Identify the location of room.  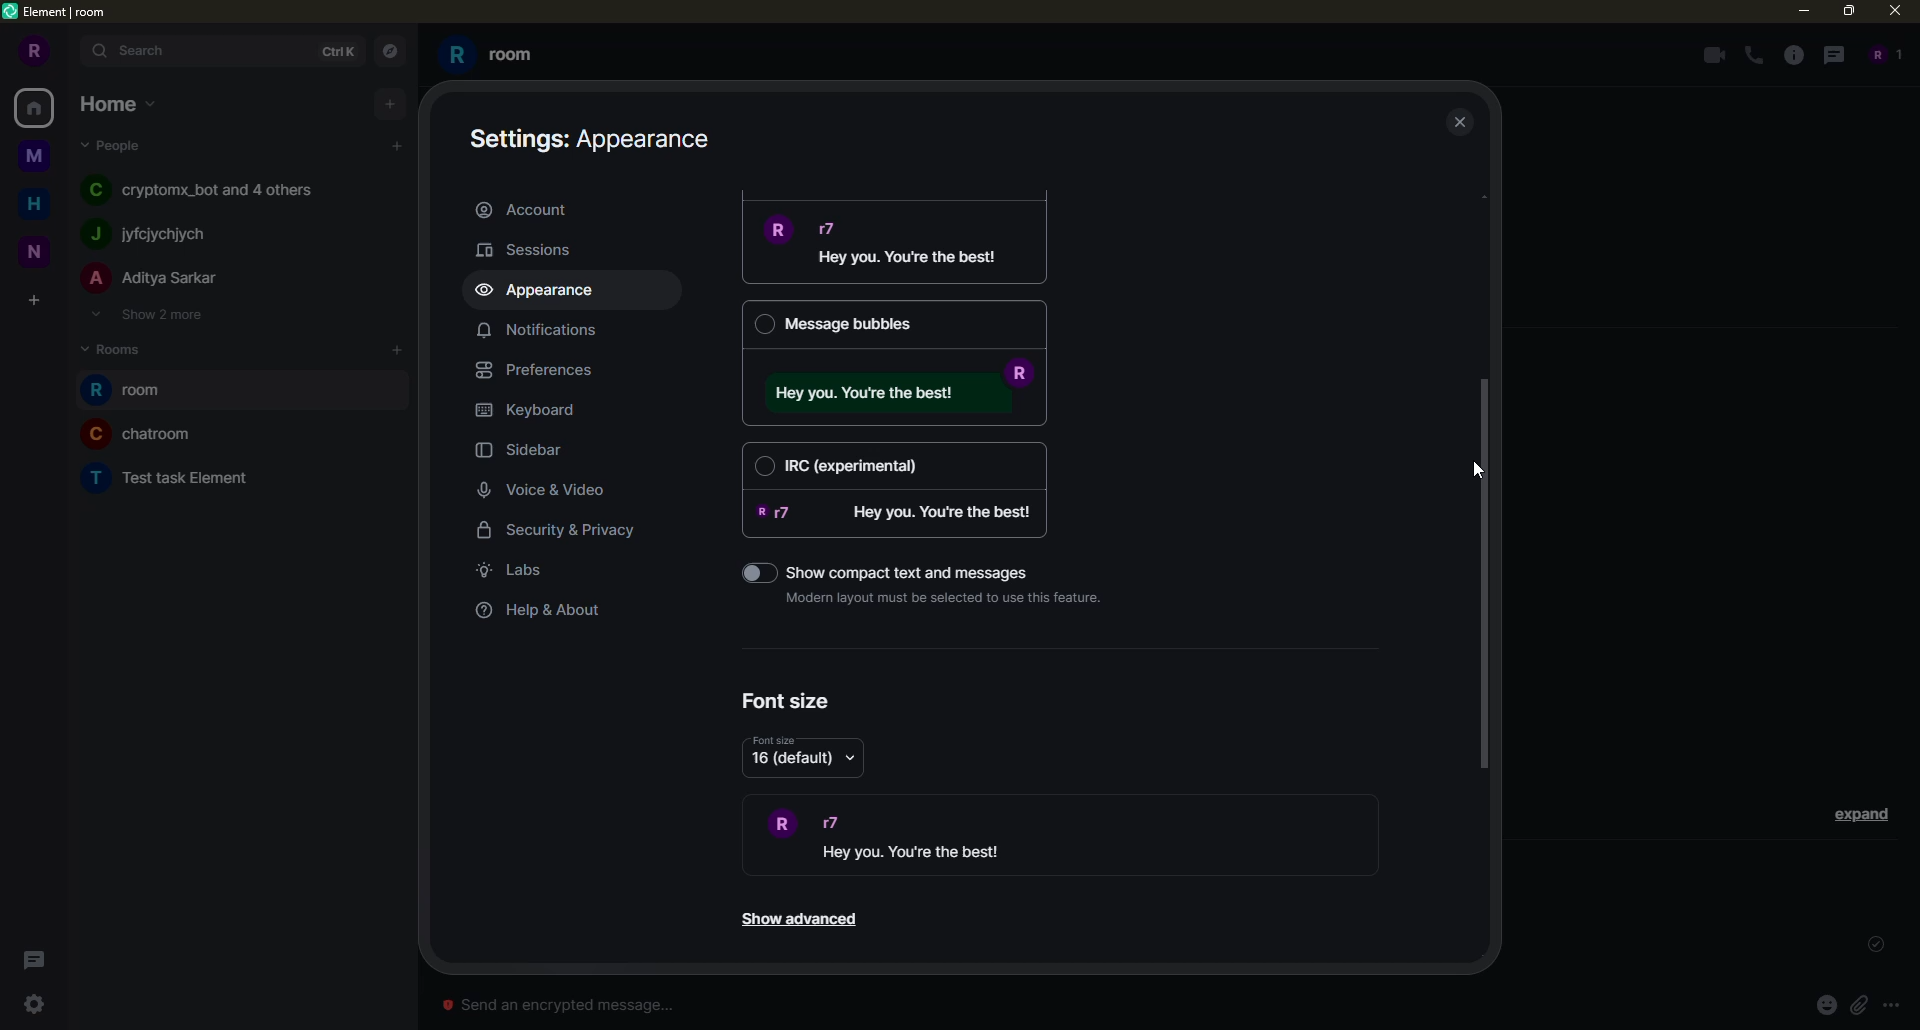
(142, 433).